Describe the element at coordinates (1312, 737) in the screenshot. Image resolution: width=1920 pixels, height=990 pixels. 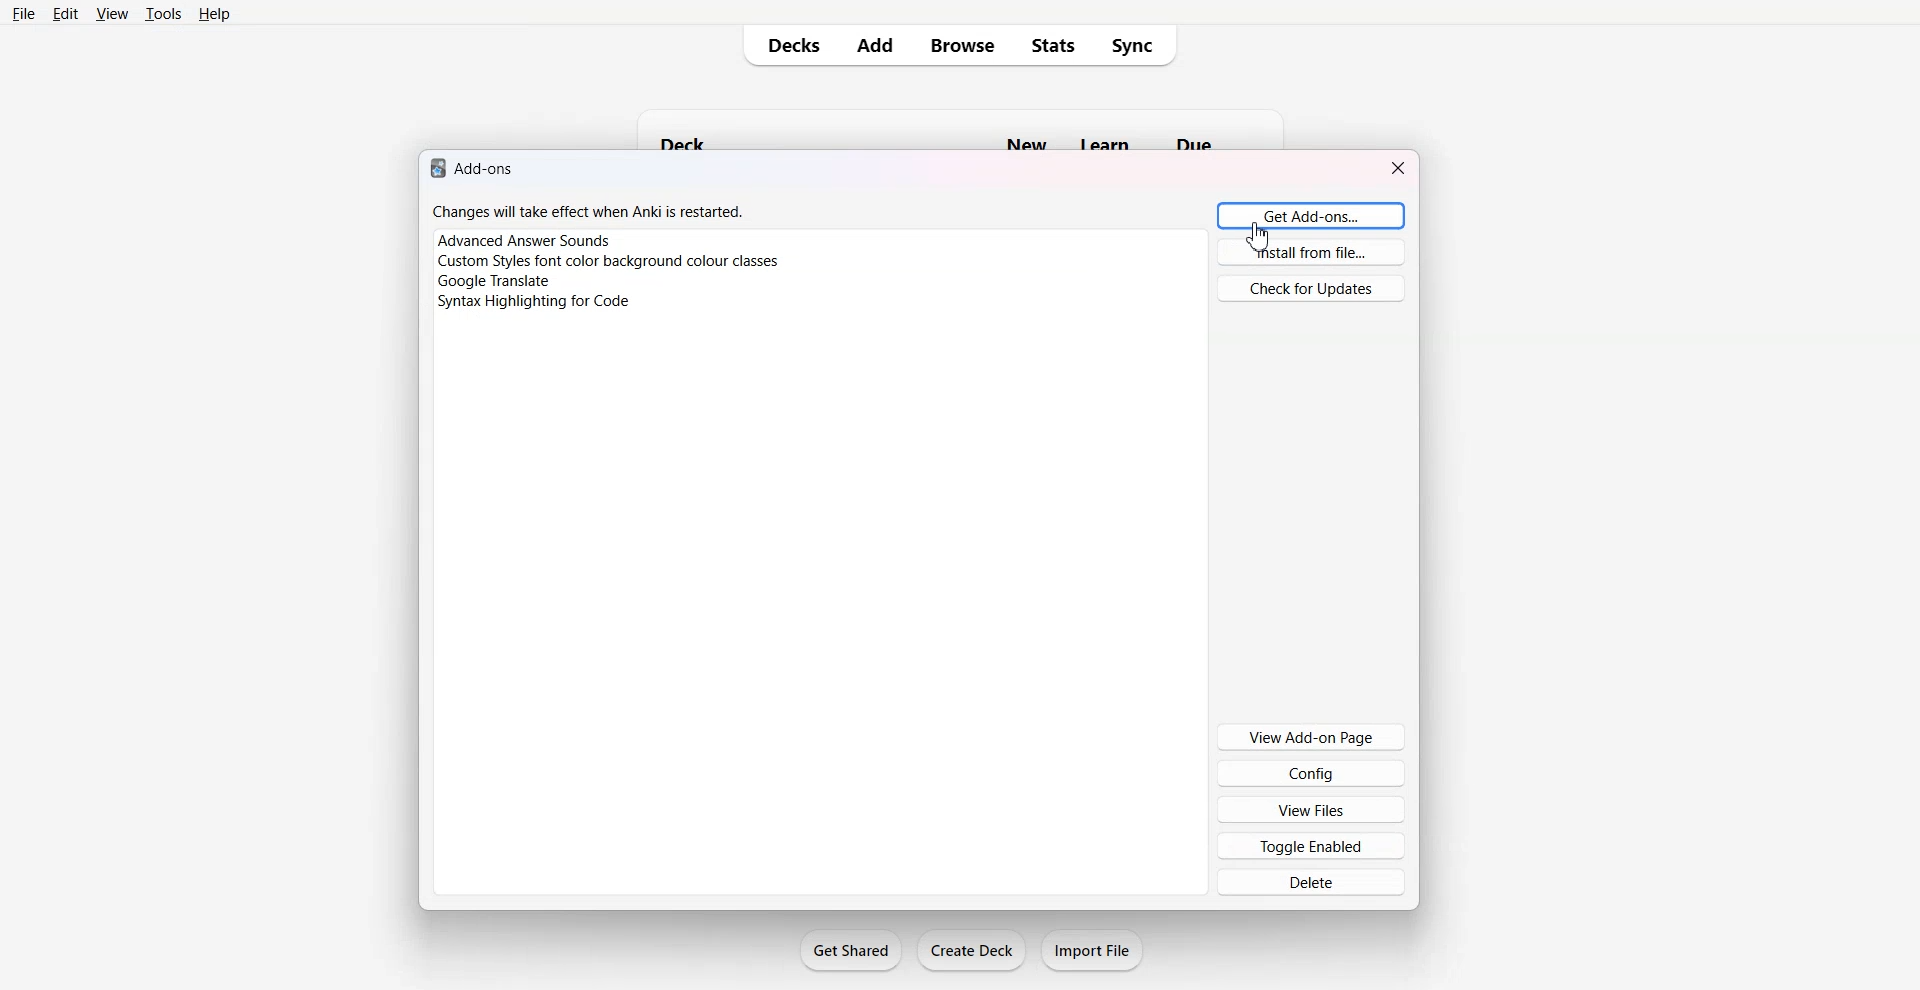
I see `View Add-on Page` at that location.